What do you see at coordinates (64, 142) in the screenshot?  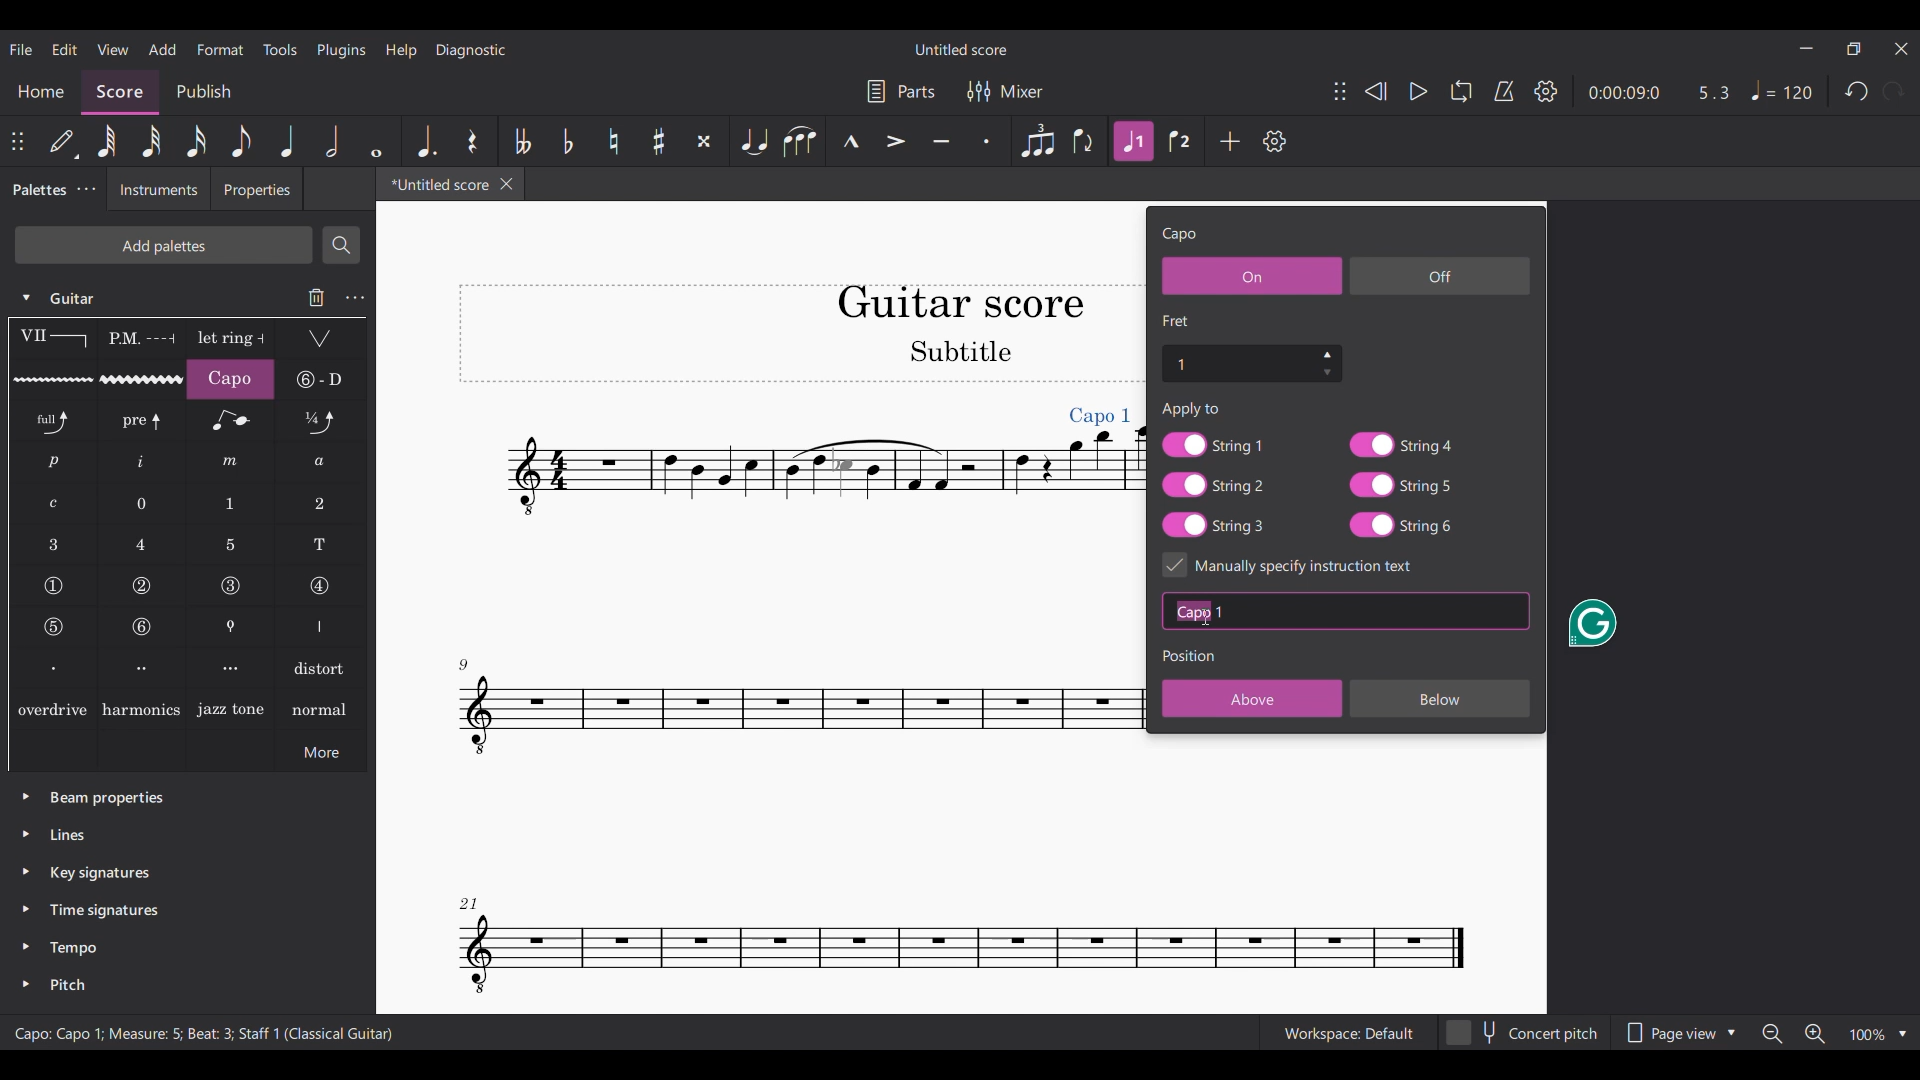 I see `Default` at bounding box center [64, 142].